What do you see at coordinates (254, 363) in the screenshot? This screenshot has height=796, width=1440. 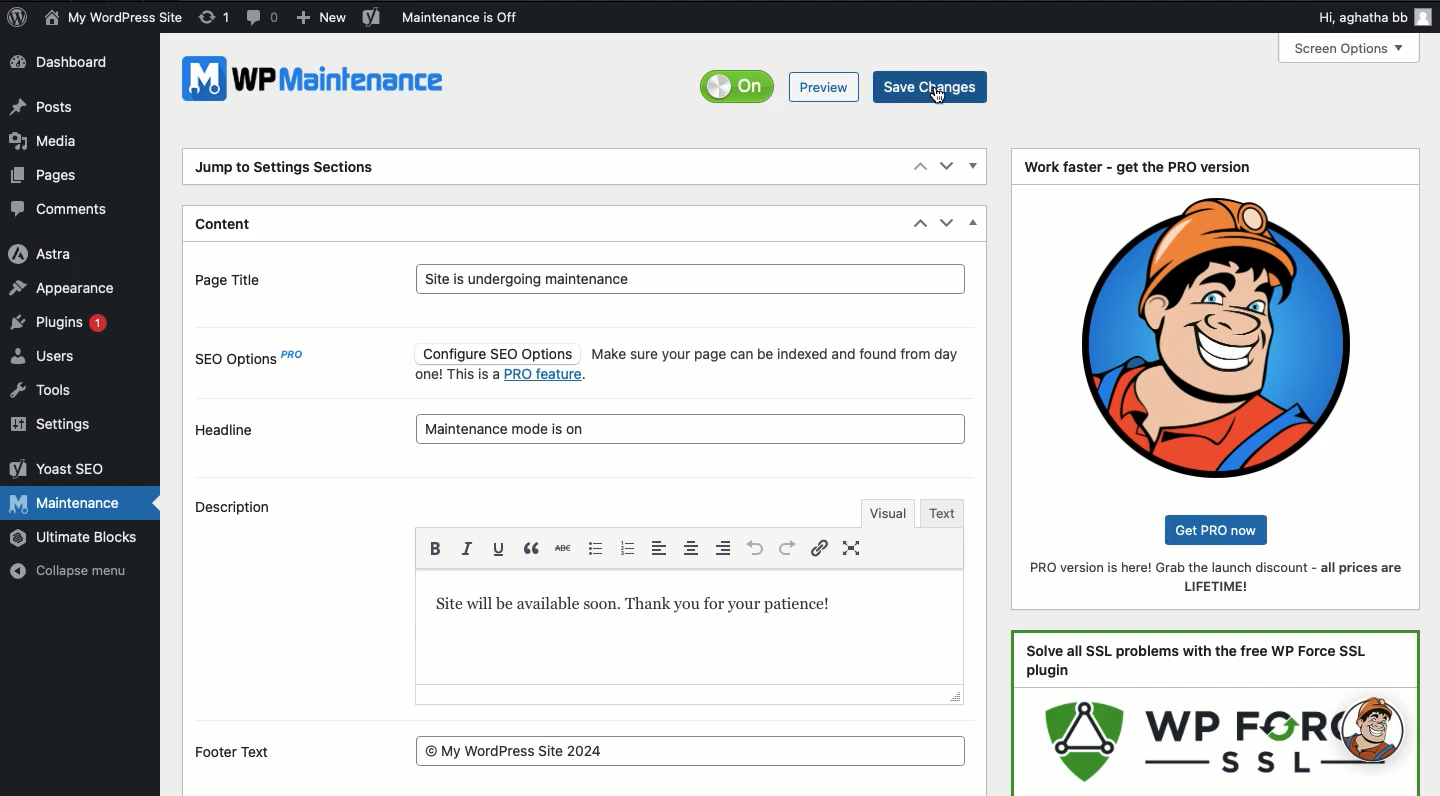 I see `SEO options` at bounding box center [254, 363].